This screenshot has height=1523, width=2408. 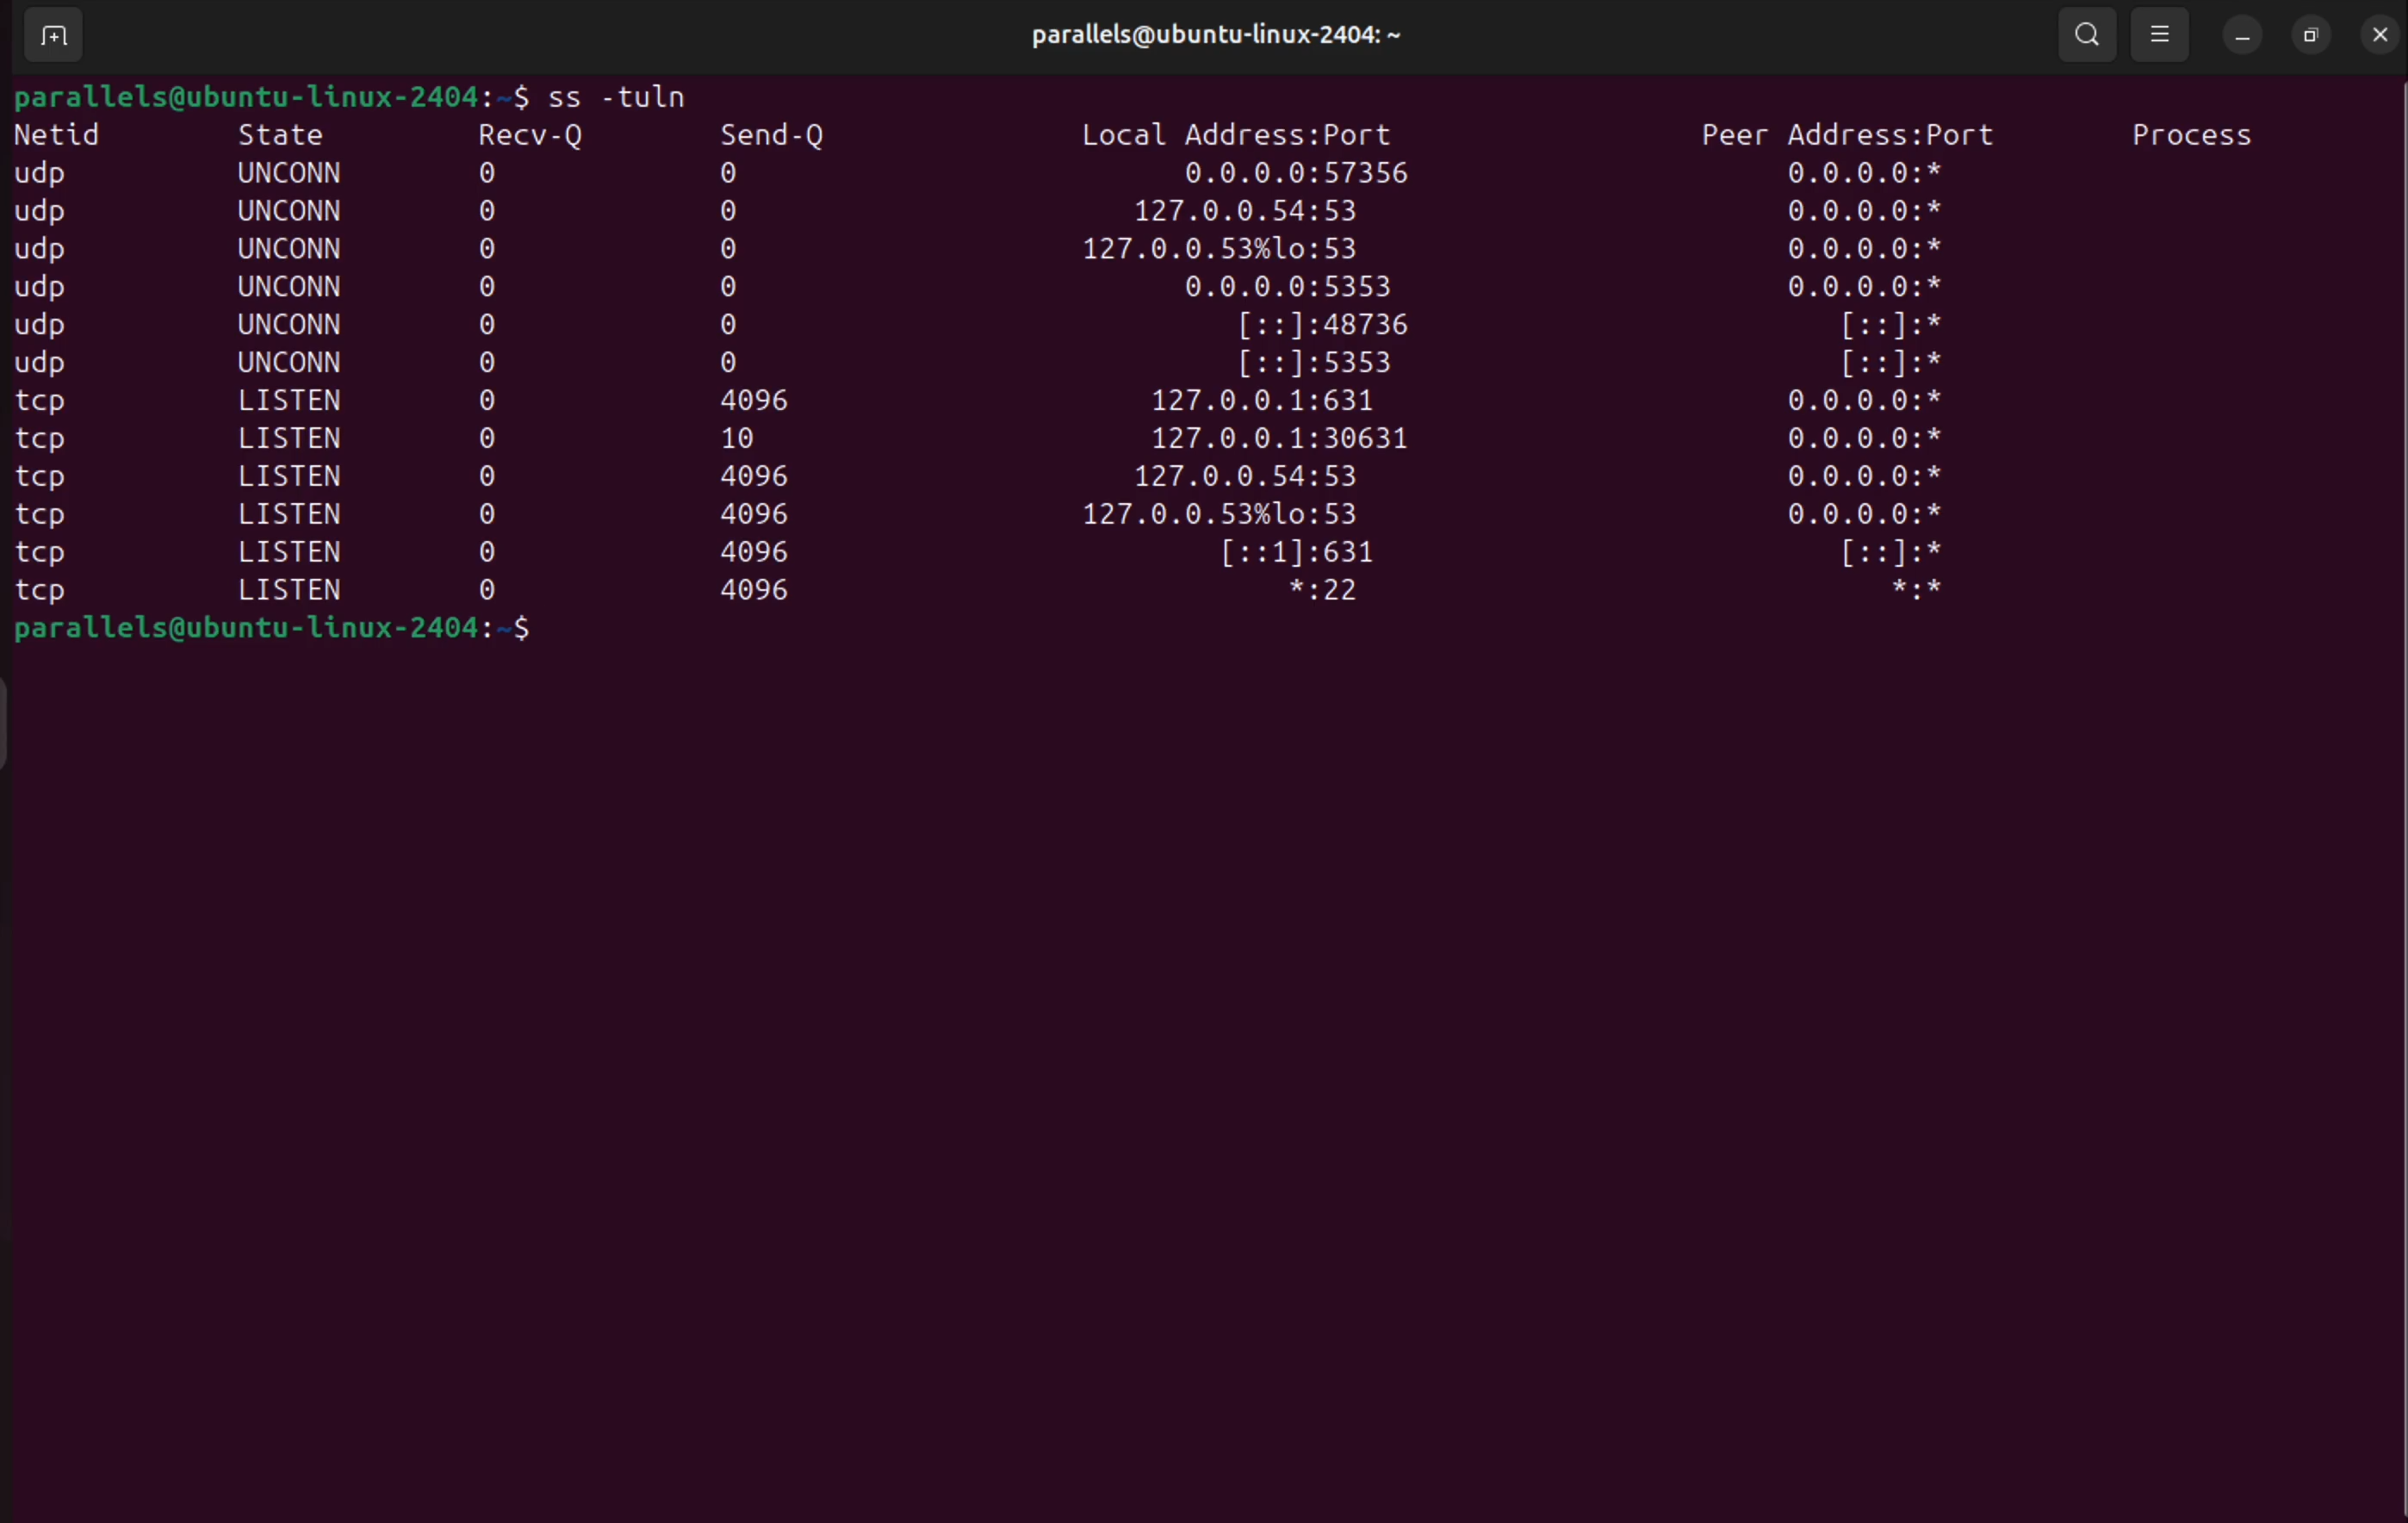 I want to click on 4096, so click(x=764, y=590).